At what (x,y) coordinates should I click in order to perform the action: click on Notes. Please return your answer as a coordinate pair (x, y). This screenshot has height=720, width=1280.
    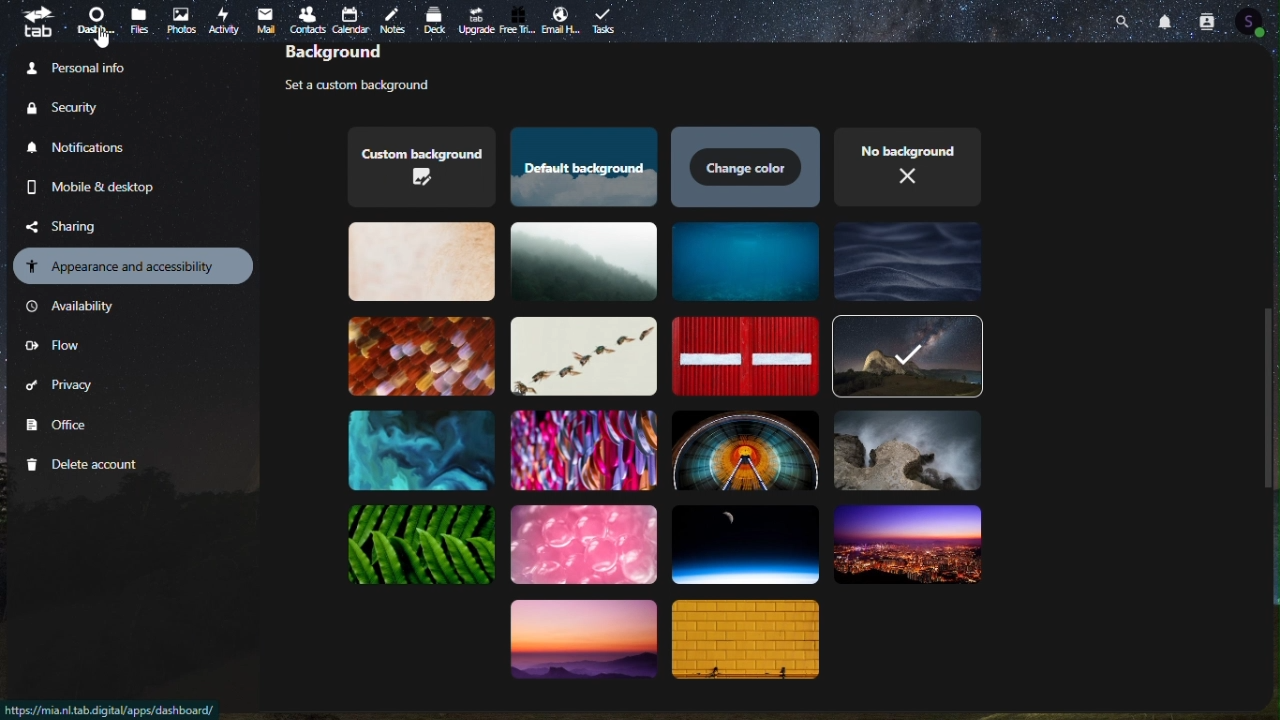
    Looking at the image, I should click on (397, 16).